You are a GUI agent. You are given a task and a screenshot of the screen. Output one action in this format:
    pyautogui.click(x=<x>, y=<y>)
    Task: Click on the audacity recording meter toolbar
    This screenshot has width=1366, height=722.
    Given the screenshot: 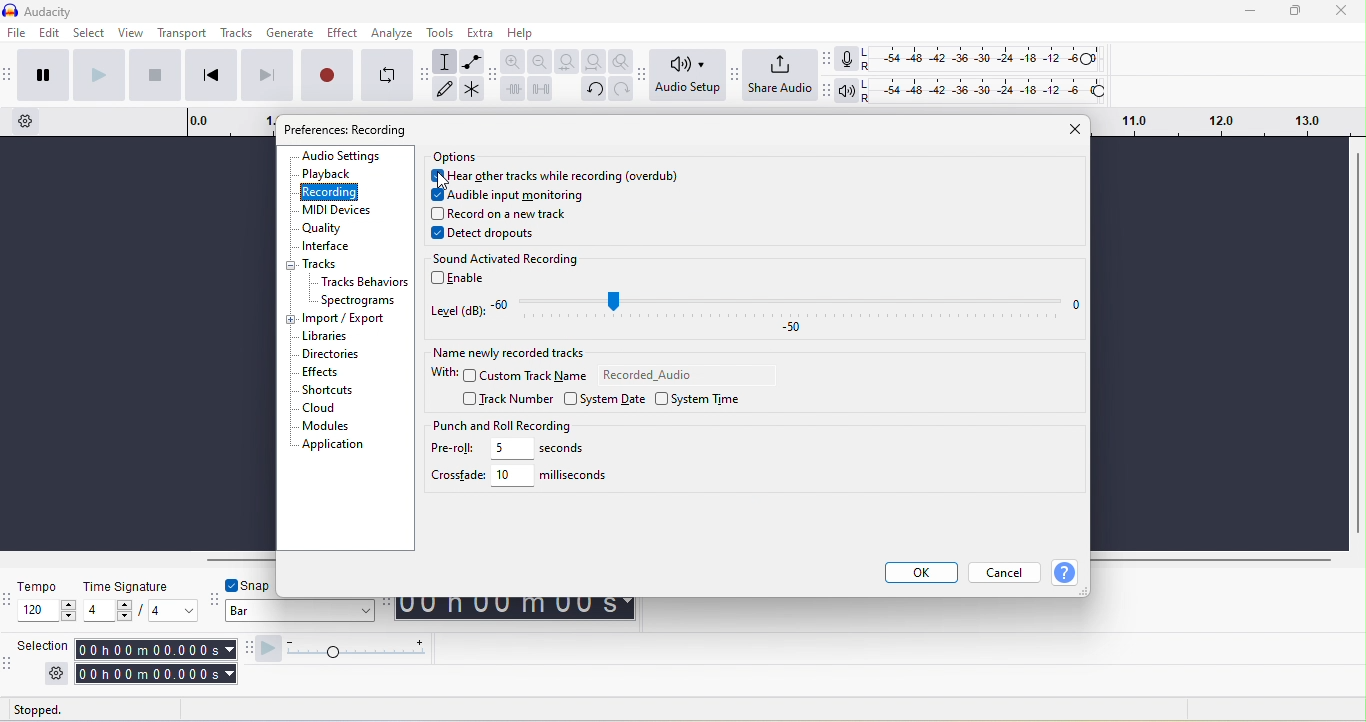 What is the action you would take?
    pyautogui.click(x=829, y=63)
    